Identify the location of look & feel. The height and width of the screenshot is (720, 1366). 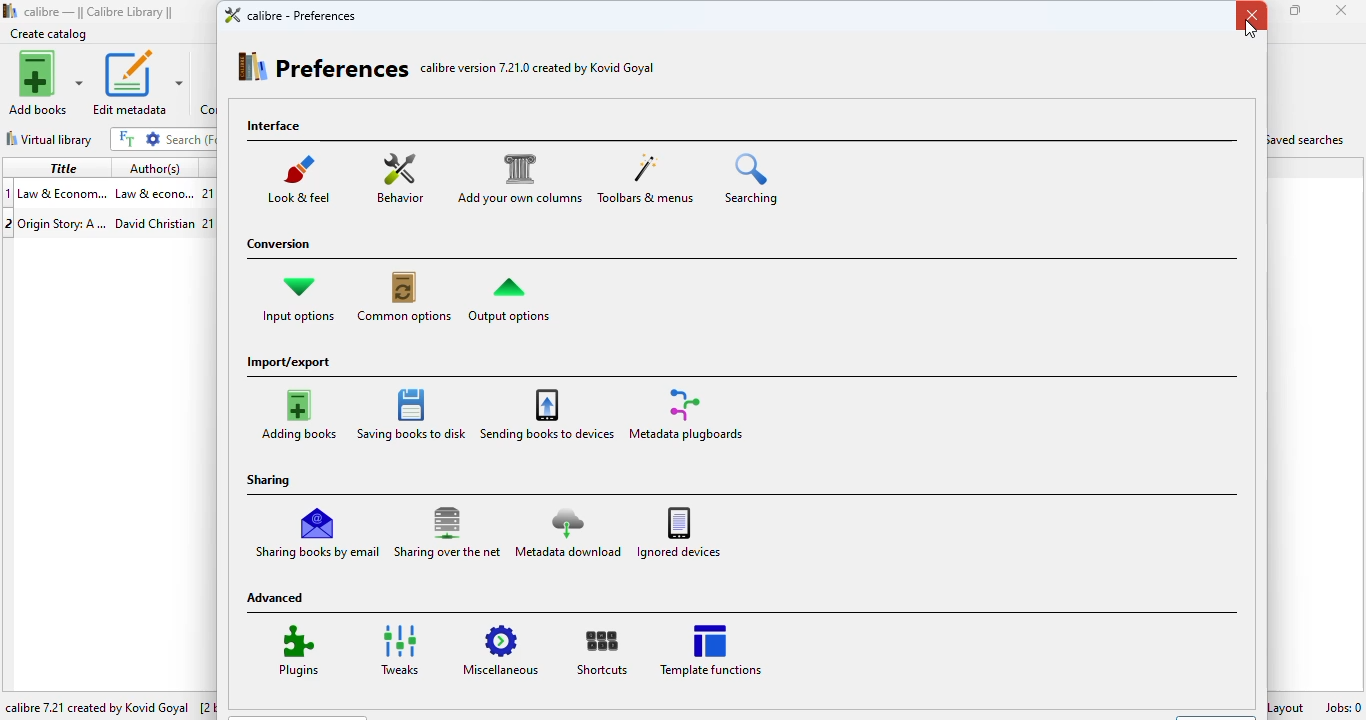
(301, 176).